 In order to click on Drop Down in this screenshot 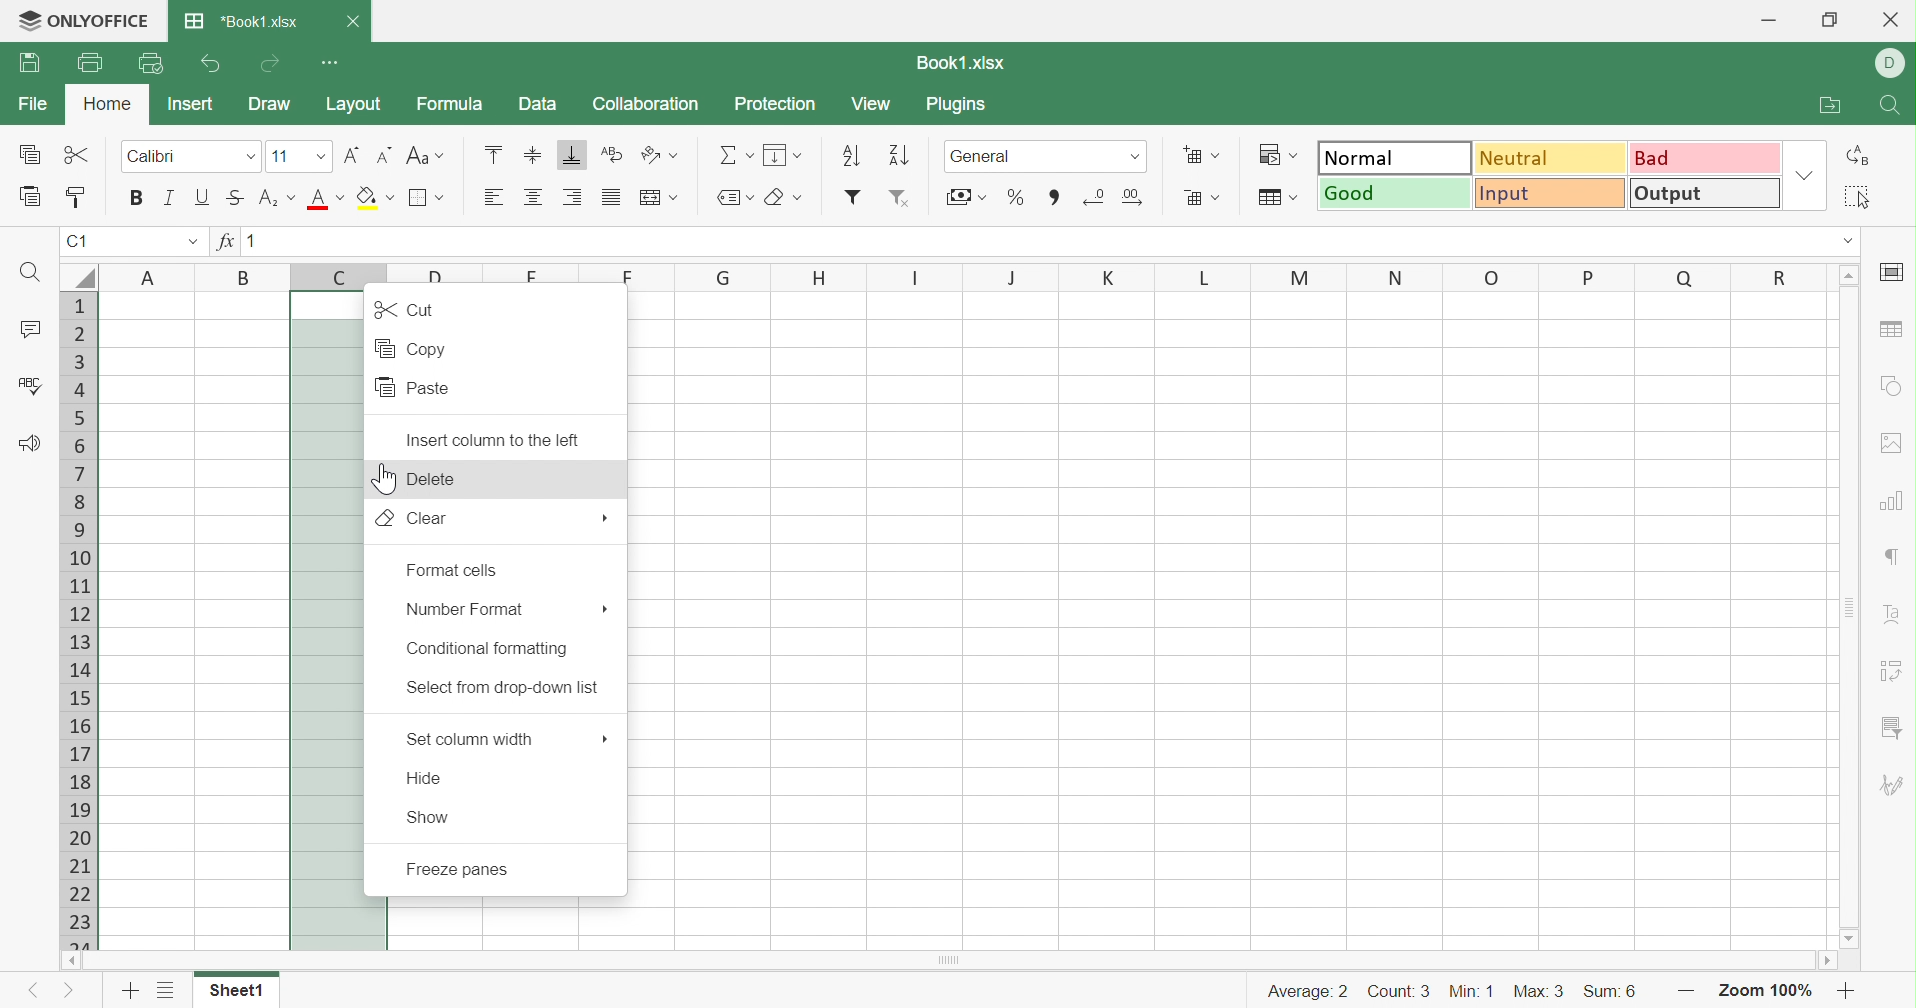, I will do `click(191, 244)`.